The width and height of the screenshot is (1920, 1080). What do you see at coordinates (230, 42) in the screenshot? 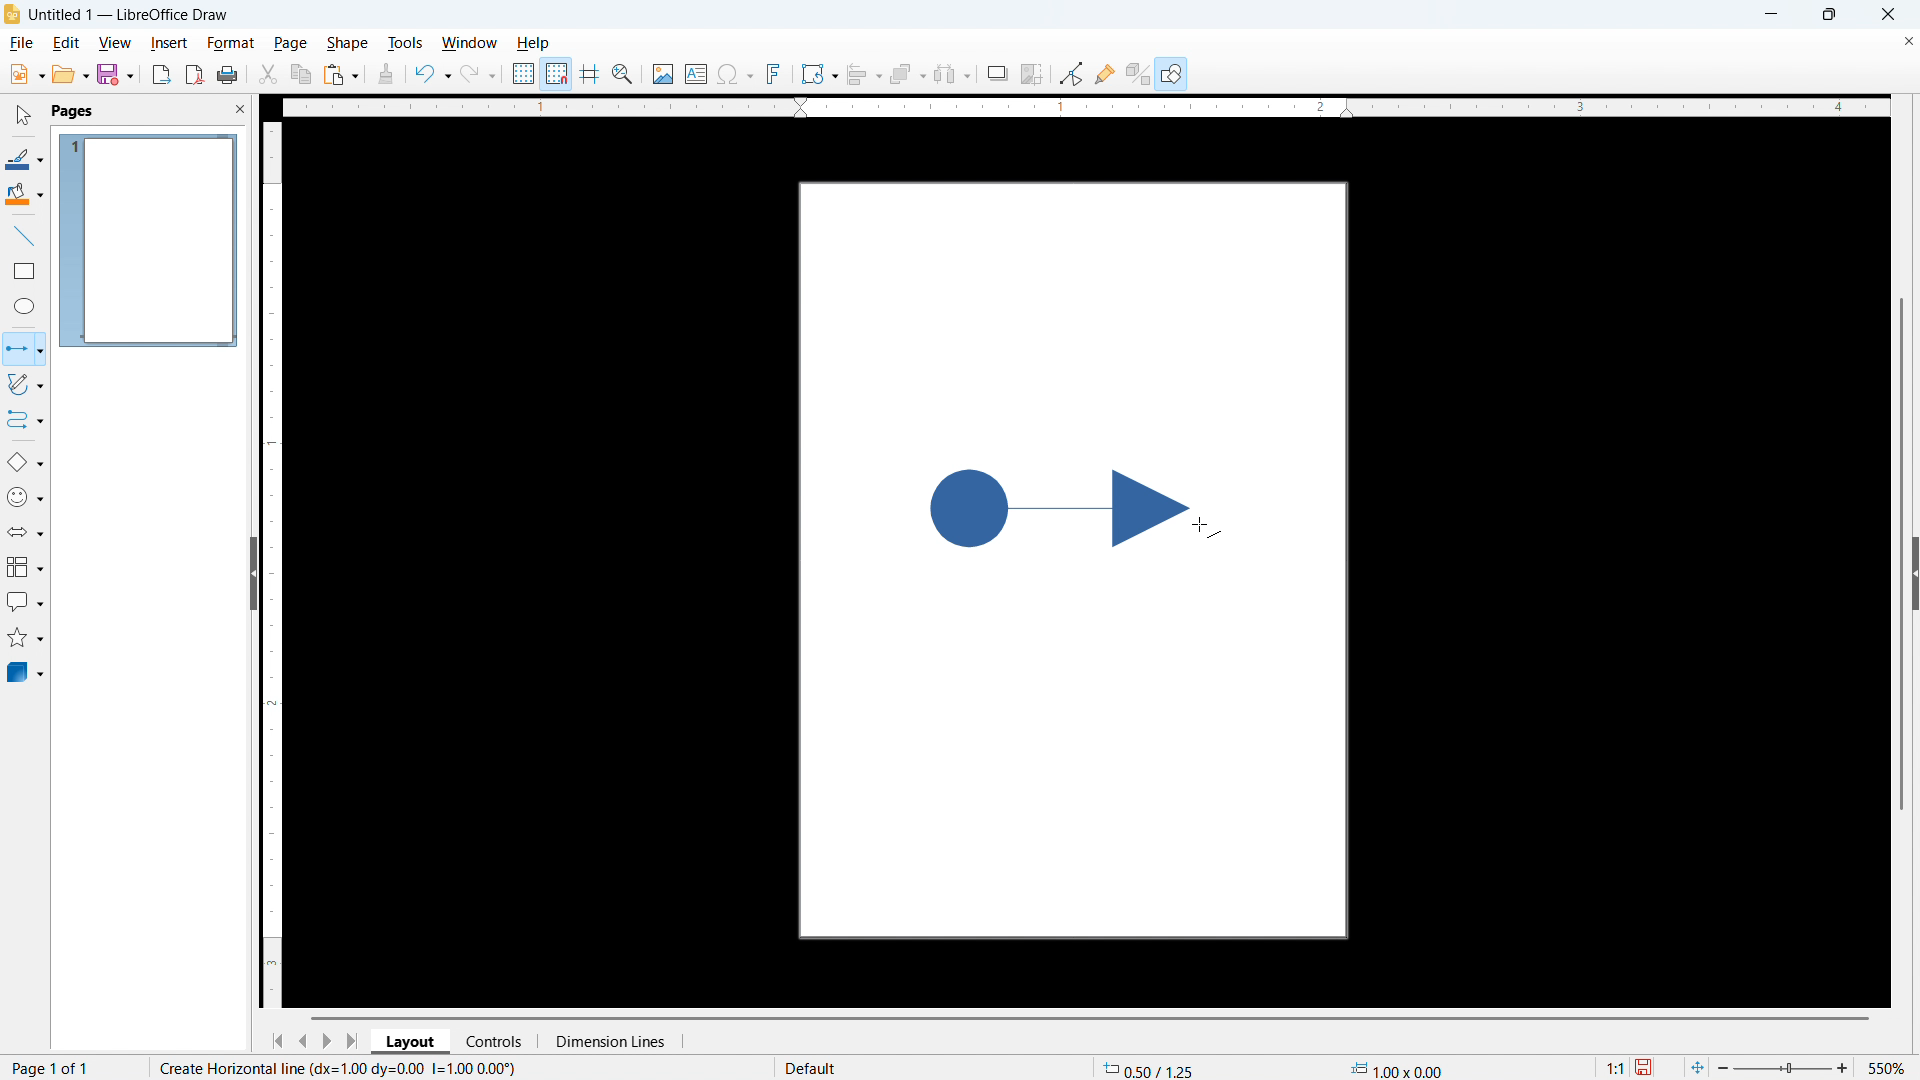
I see `Format ` at bounding box center [230, 42].